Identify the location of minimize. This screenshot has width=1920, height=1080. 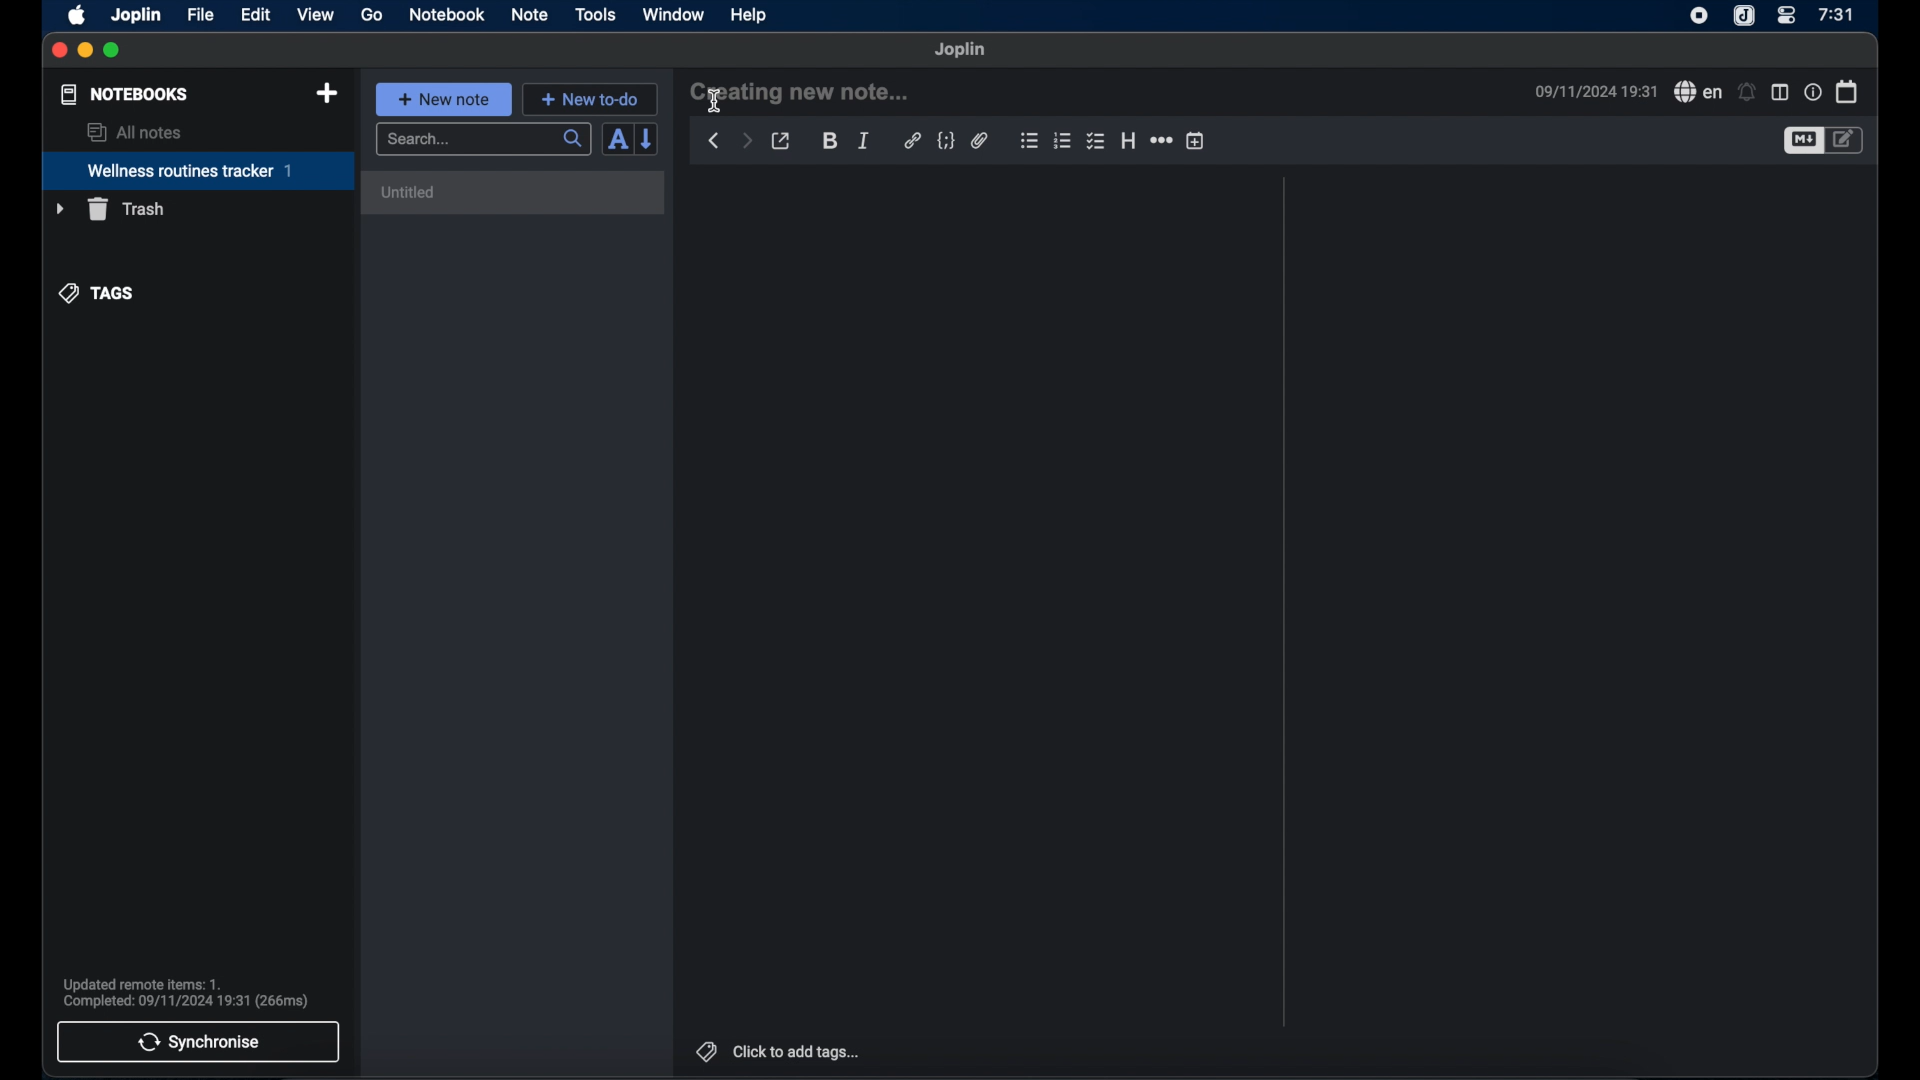
(86, 51).